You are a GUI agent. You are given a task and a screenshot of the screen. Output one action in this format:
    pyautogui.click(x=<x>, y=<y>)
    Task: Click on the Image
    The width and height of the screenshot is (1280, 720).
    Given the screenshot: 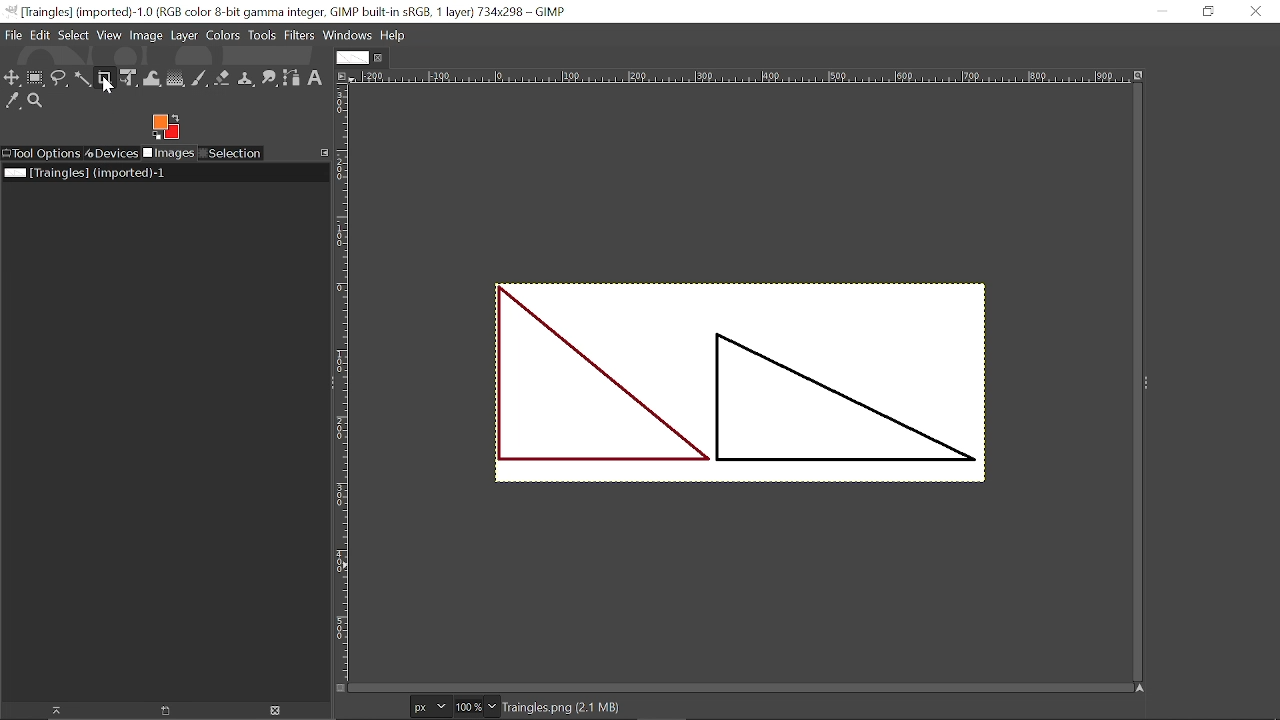 What is the action you would take?
    pyautogui.click(x=145, y=36)
    